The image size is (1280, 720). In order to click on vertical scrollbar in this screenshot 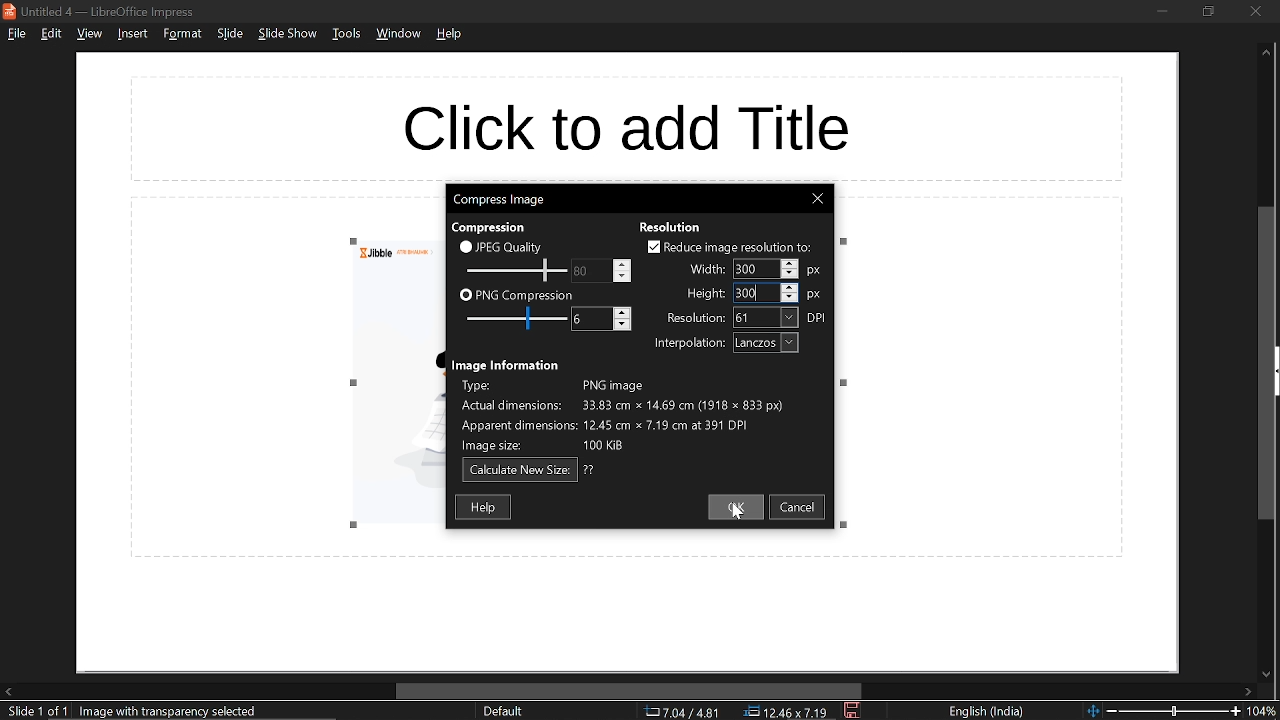, I will do `click(1267, 363)`.